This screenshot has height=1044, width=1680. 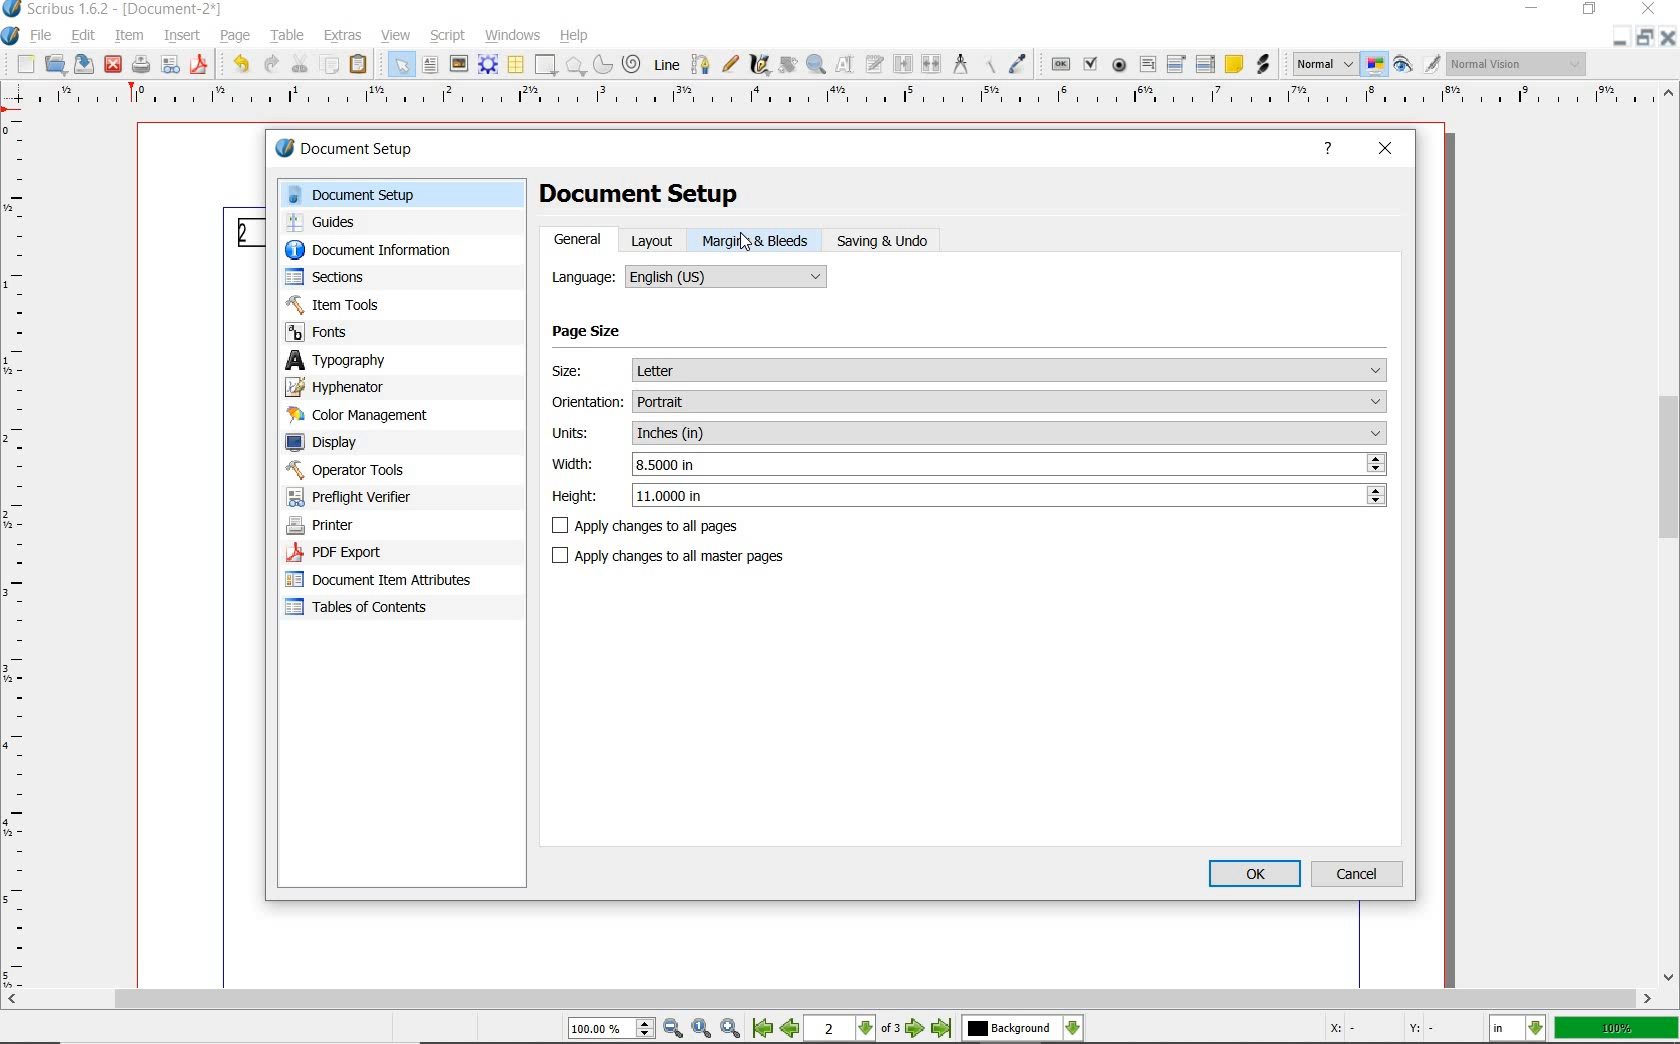 I want to click on zoom factor 100%, so click(x=1617, y=1029).